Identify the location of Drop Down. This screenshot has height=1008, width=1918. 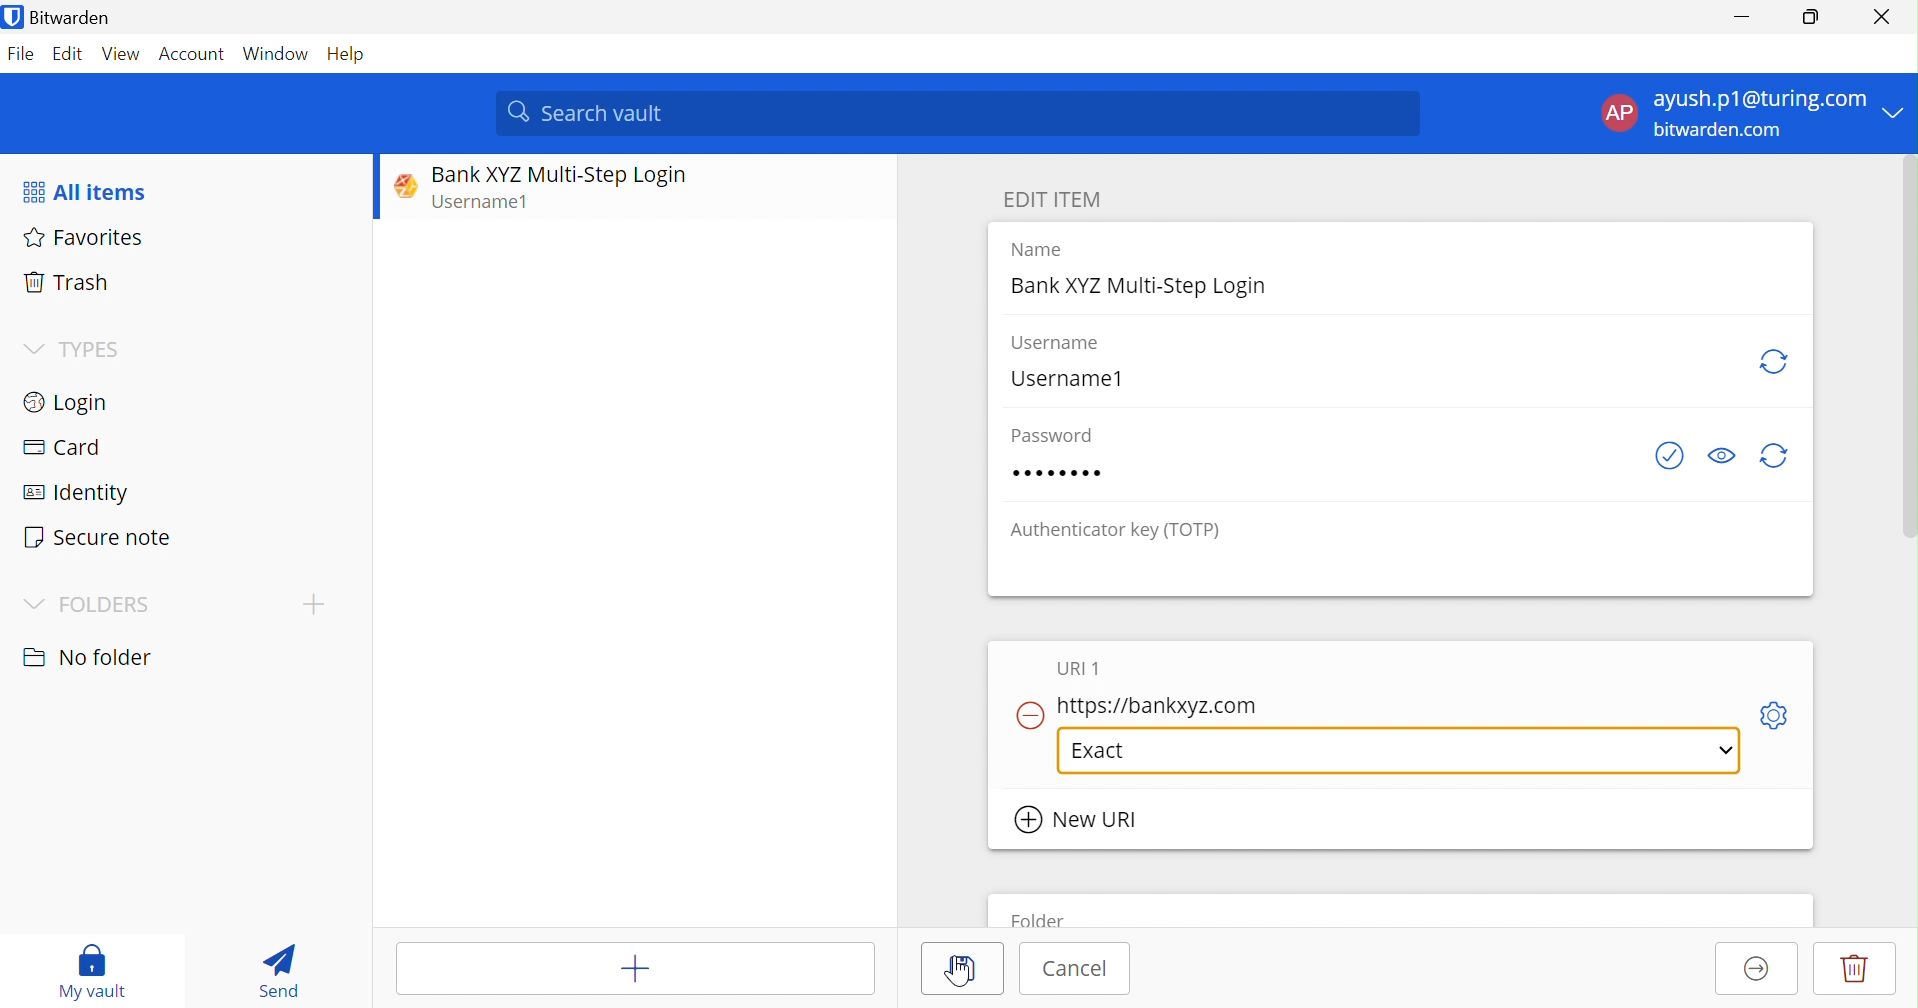
(1900, 113).